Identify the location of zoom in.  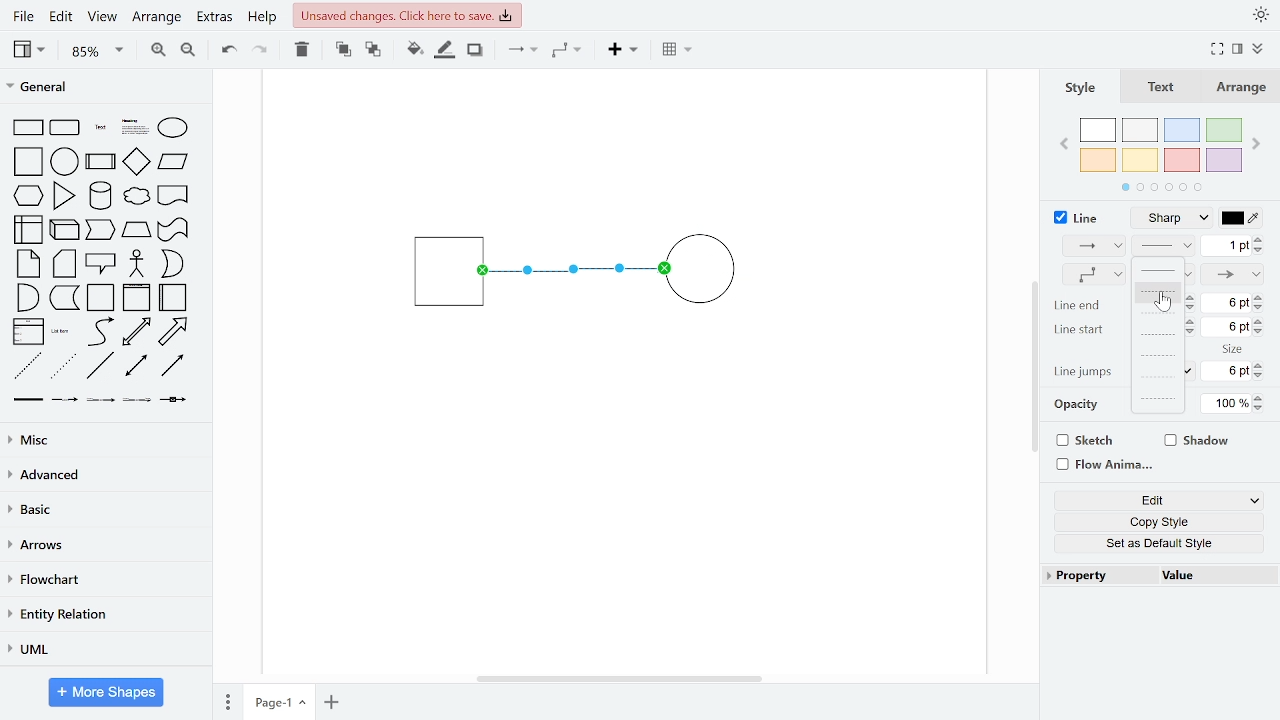
(156, 48).